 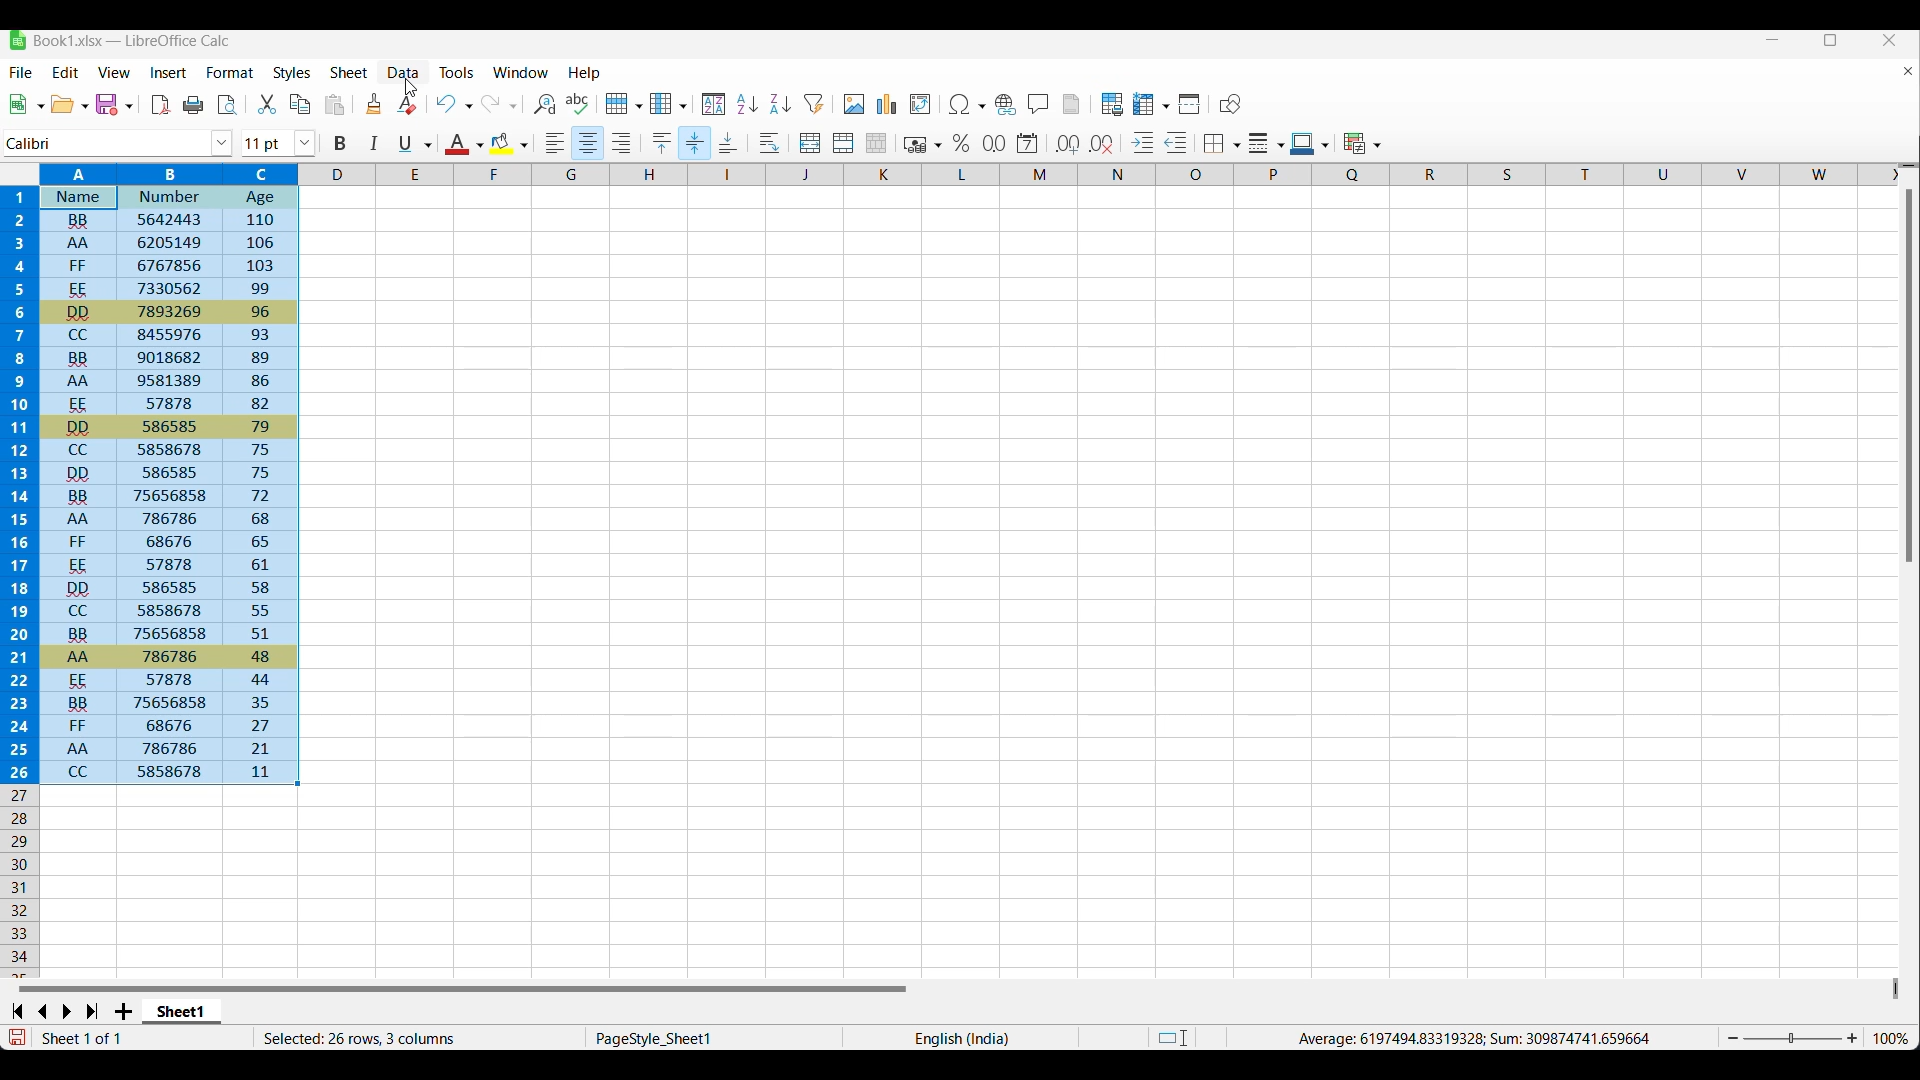 I want to click on Font options, so click(x=222, y=144).